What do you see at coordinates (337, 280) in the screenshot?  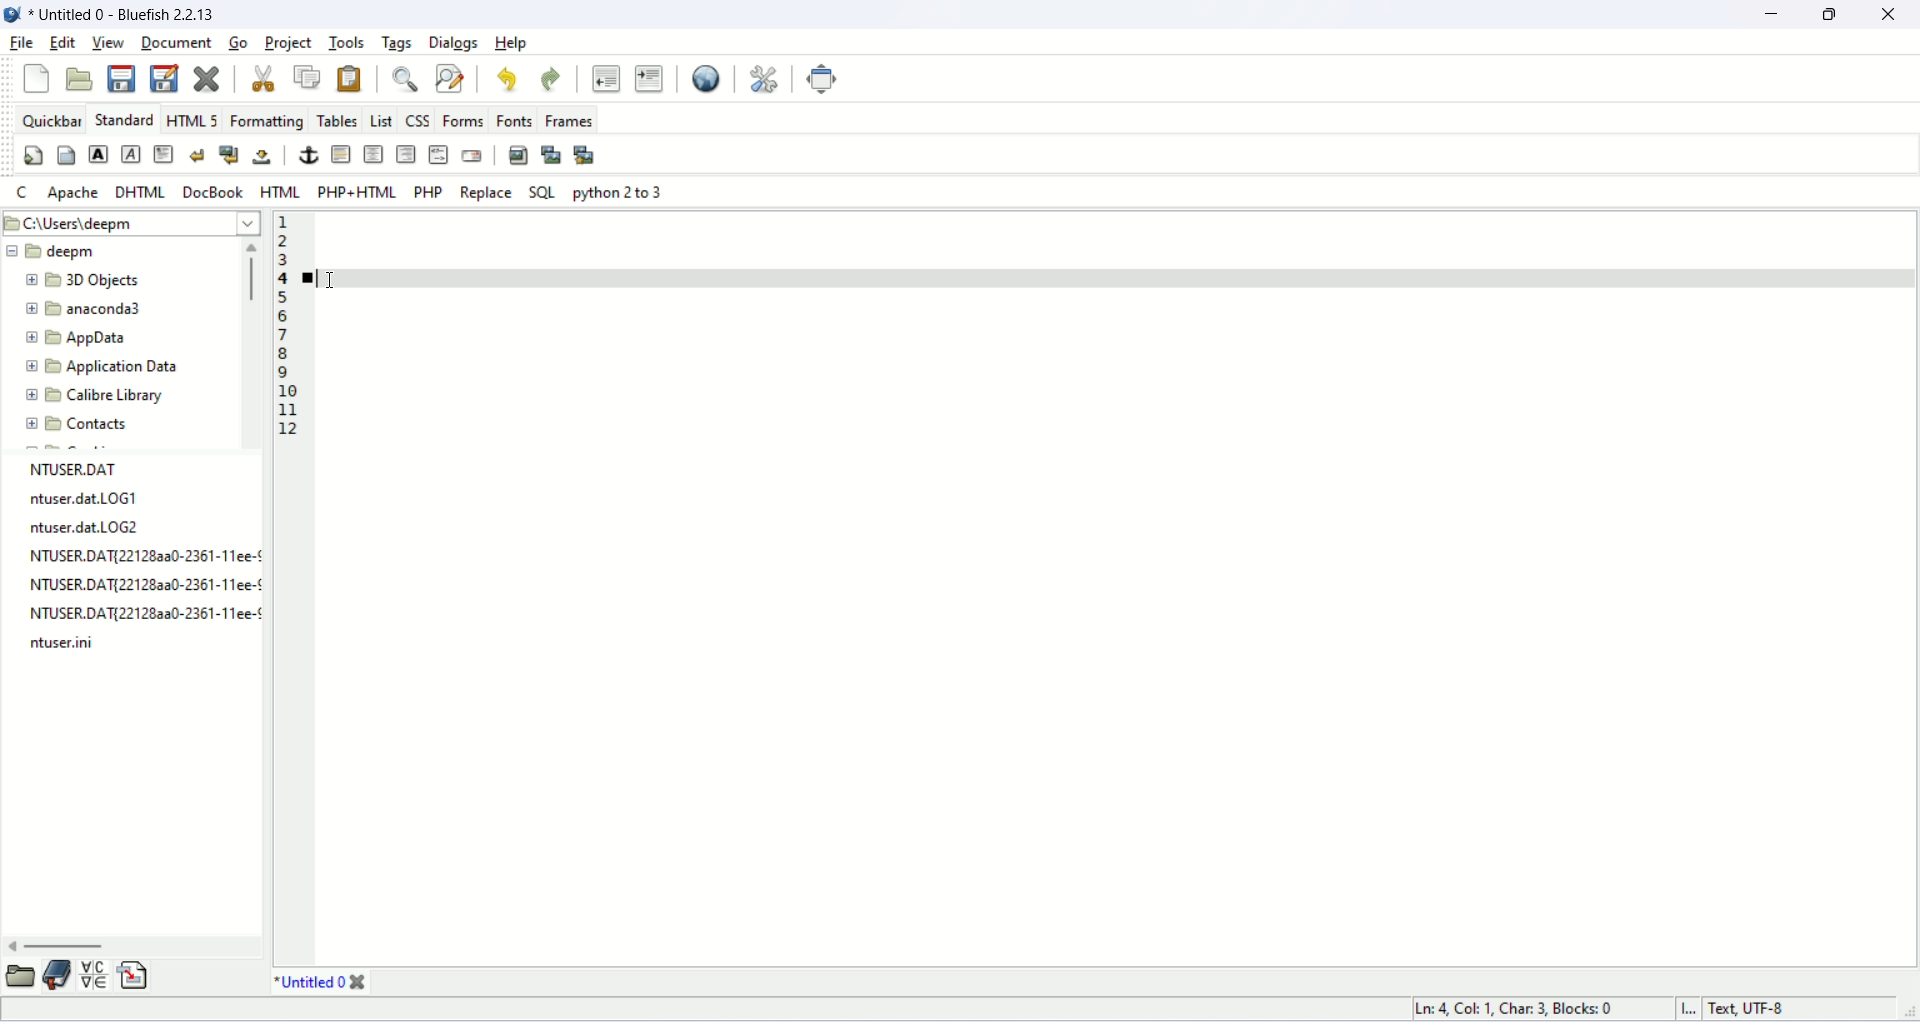 I see `cursor` at bounding box center [337, 280].